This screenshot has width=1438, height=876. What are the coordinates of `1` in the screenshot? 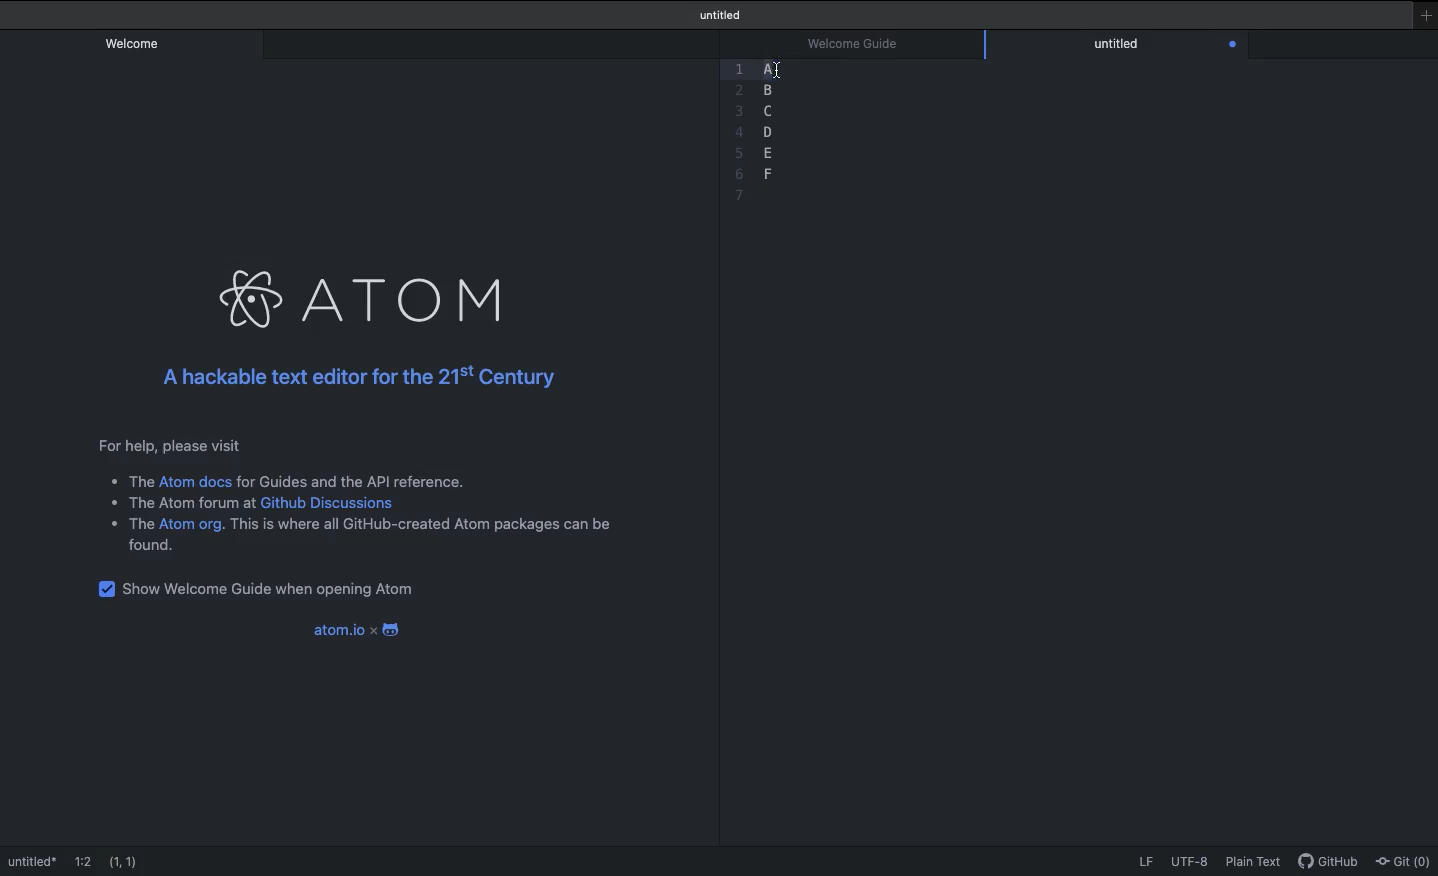 It's located at (735, 72).